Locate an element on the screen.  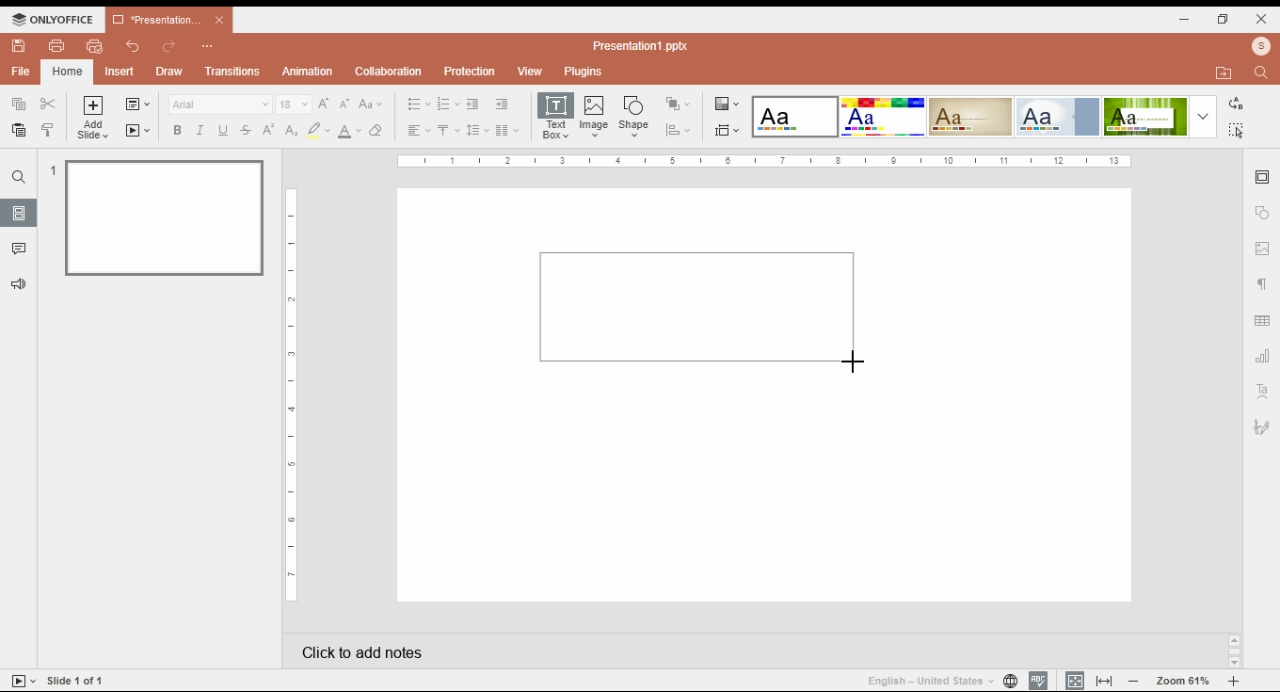
align shapes is located at coordinates (678, 132).